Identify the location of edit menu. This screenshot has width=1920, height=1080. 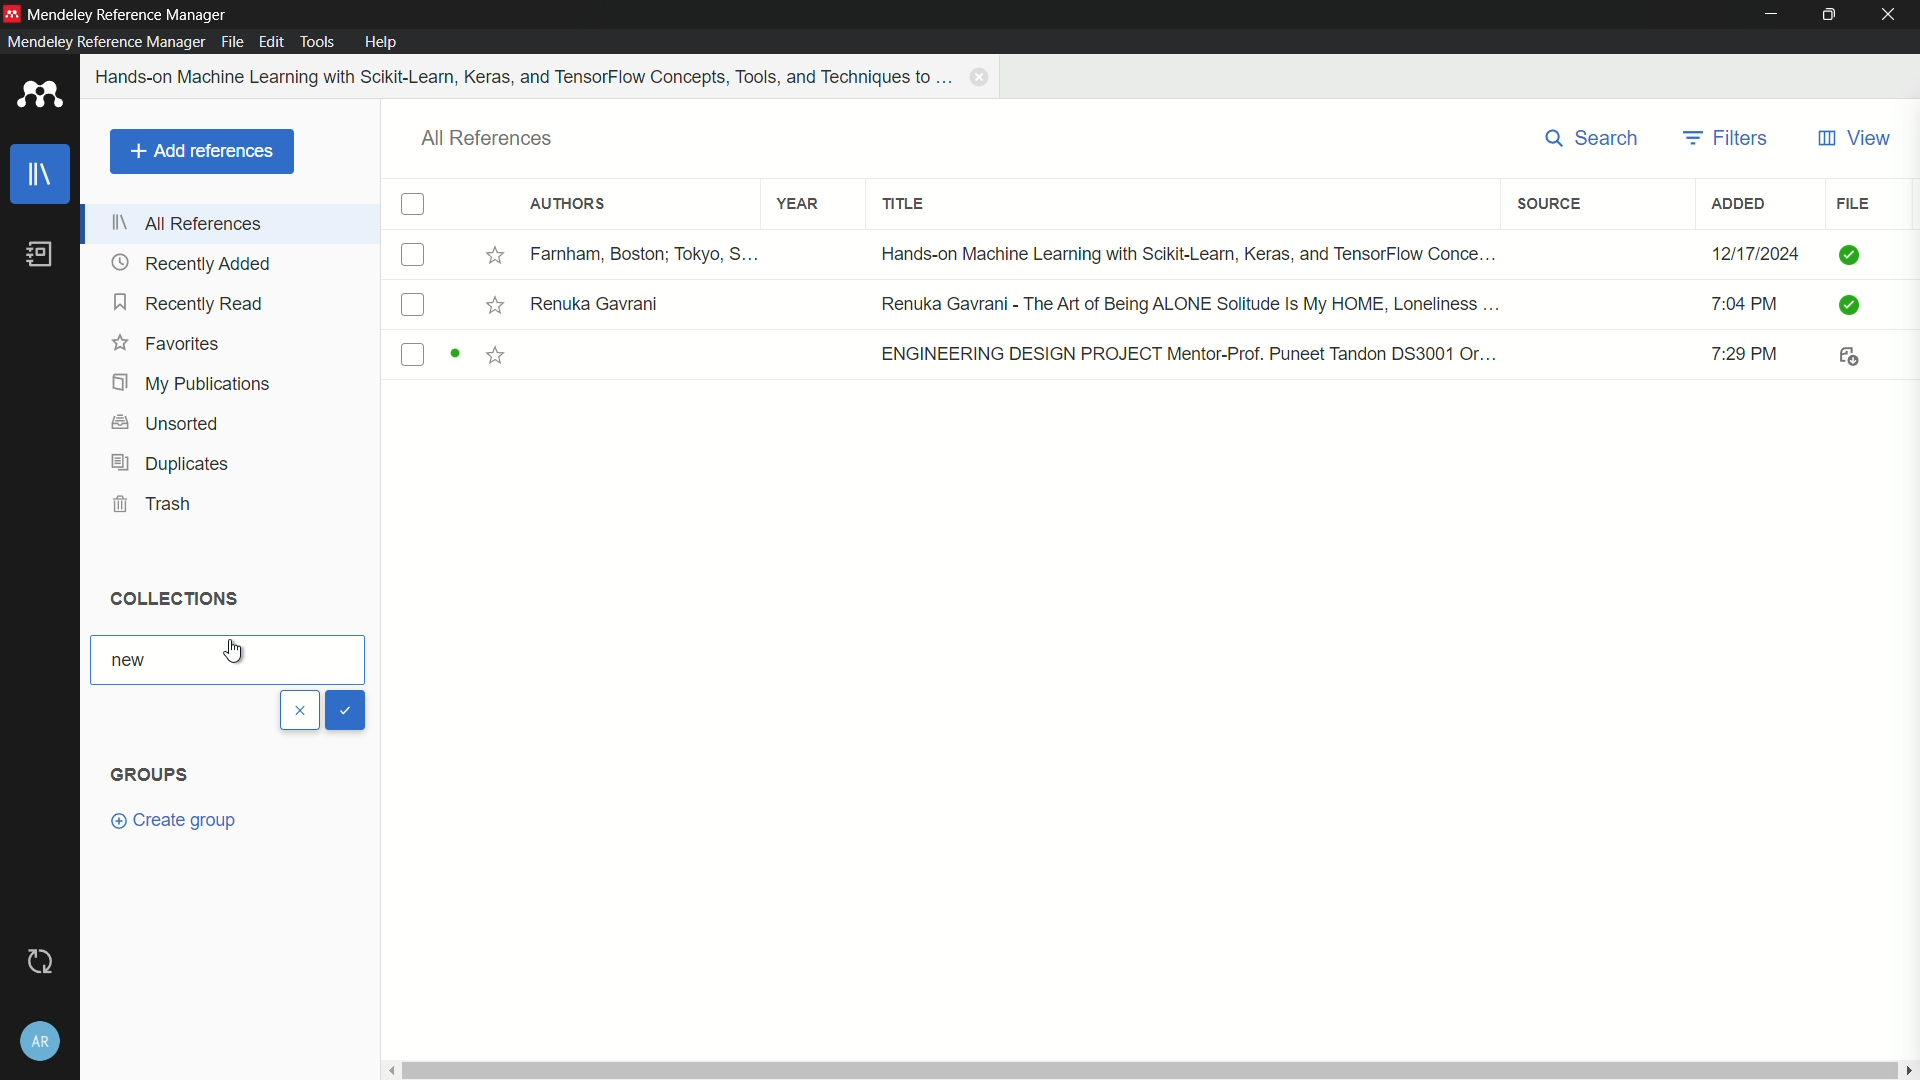
(272, 42).